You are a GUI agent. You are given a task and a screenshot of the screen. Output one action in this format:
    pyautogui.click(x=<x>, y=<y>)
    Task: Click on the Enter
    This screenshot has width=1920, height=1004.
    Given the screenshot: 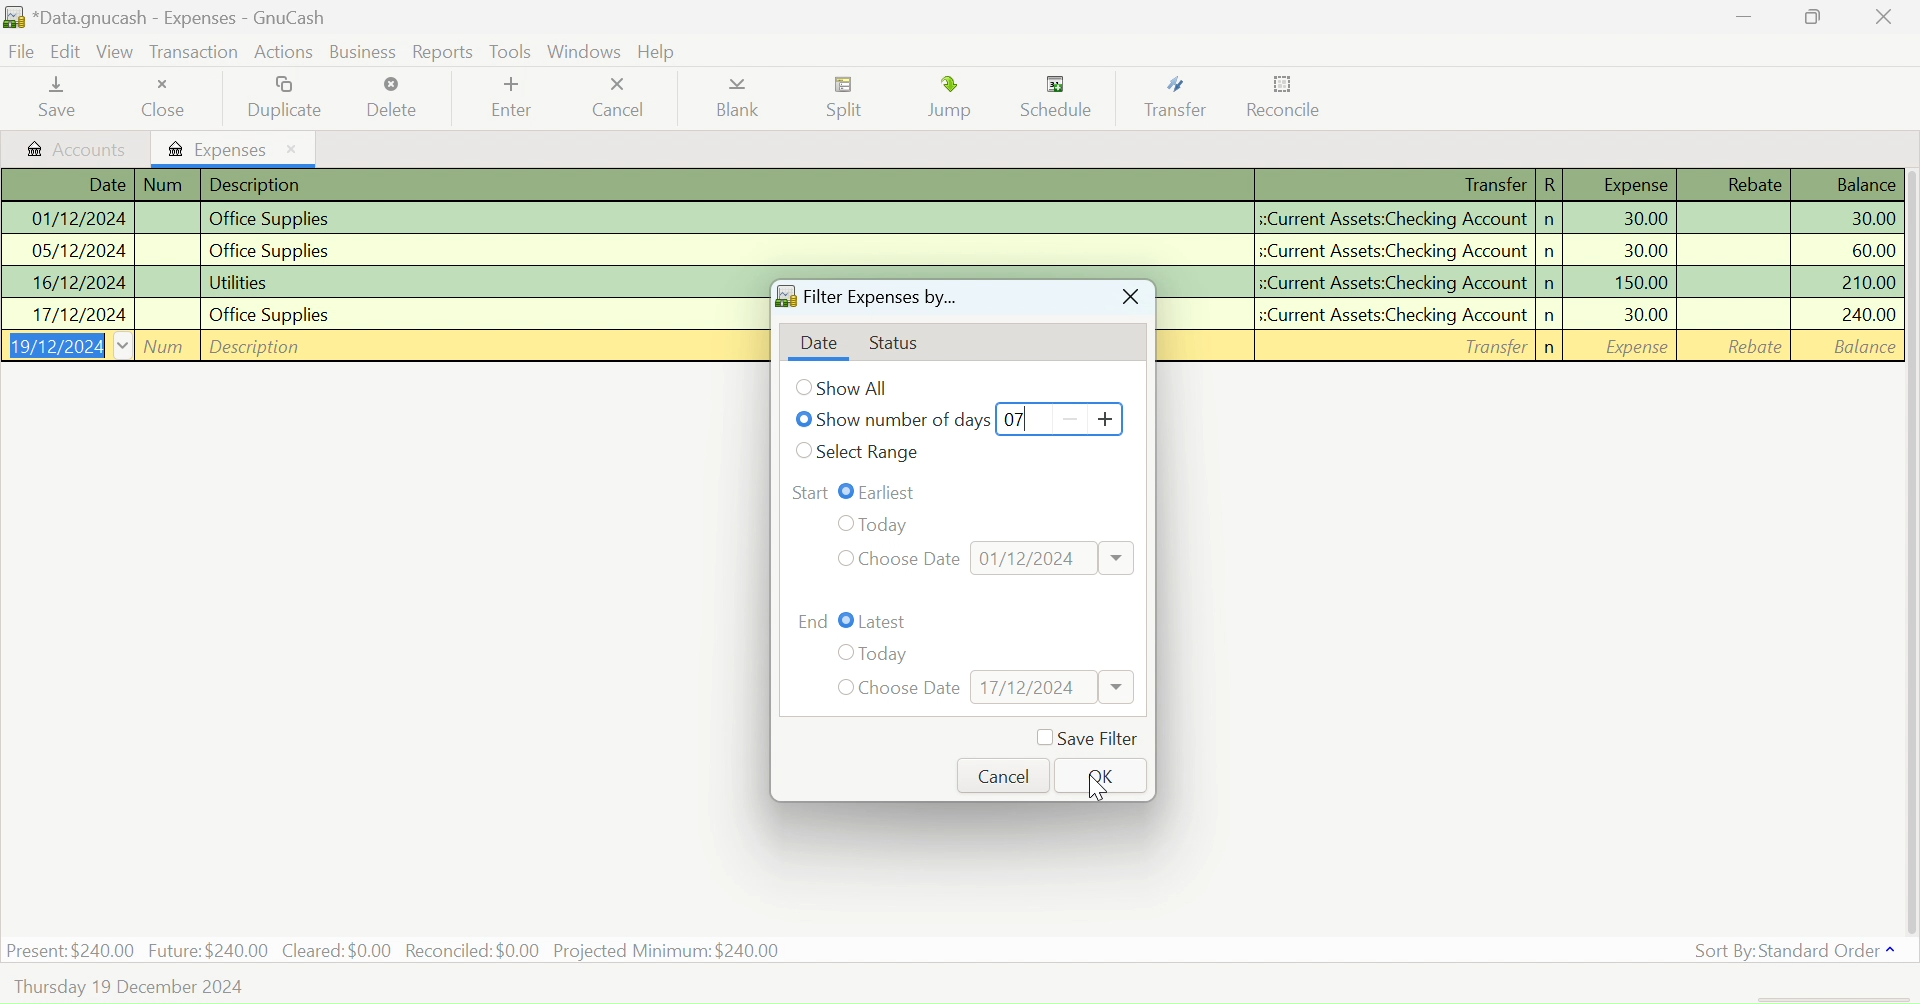 What is the action you would take?
    pyautogui.click(x=509, y=100)
    